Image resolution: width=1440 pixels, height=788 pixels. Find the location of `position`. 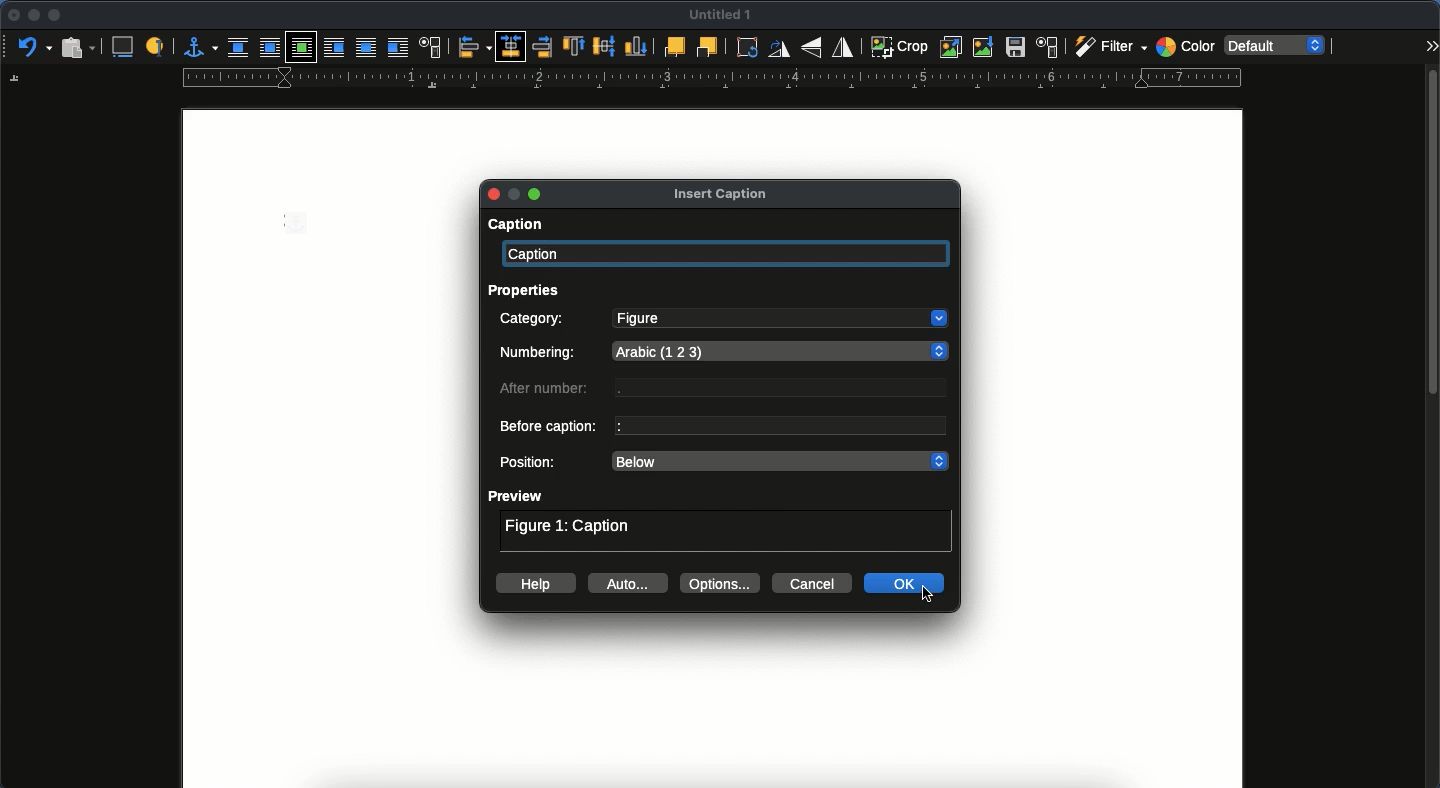

position is located at coordinates (531, 463).